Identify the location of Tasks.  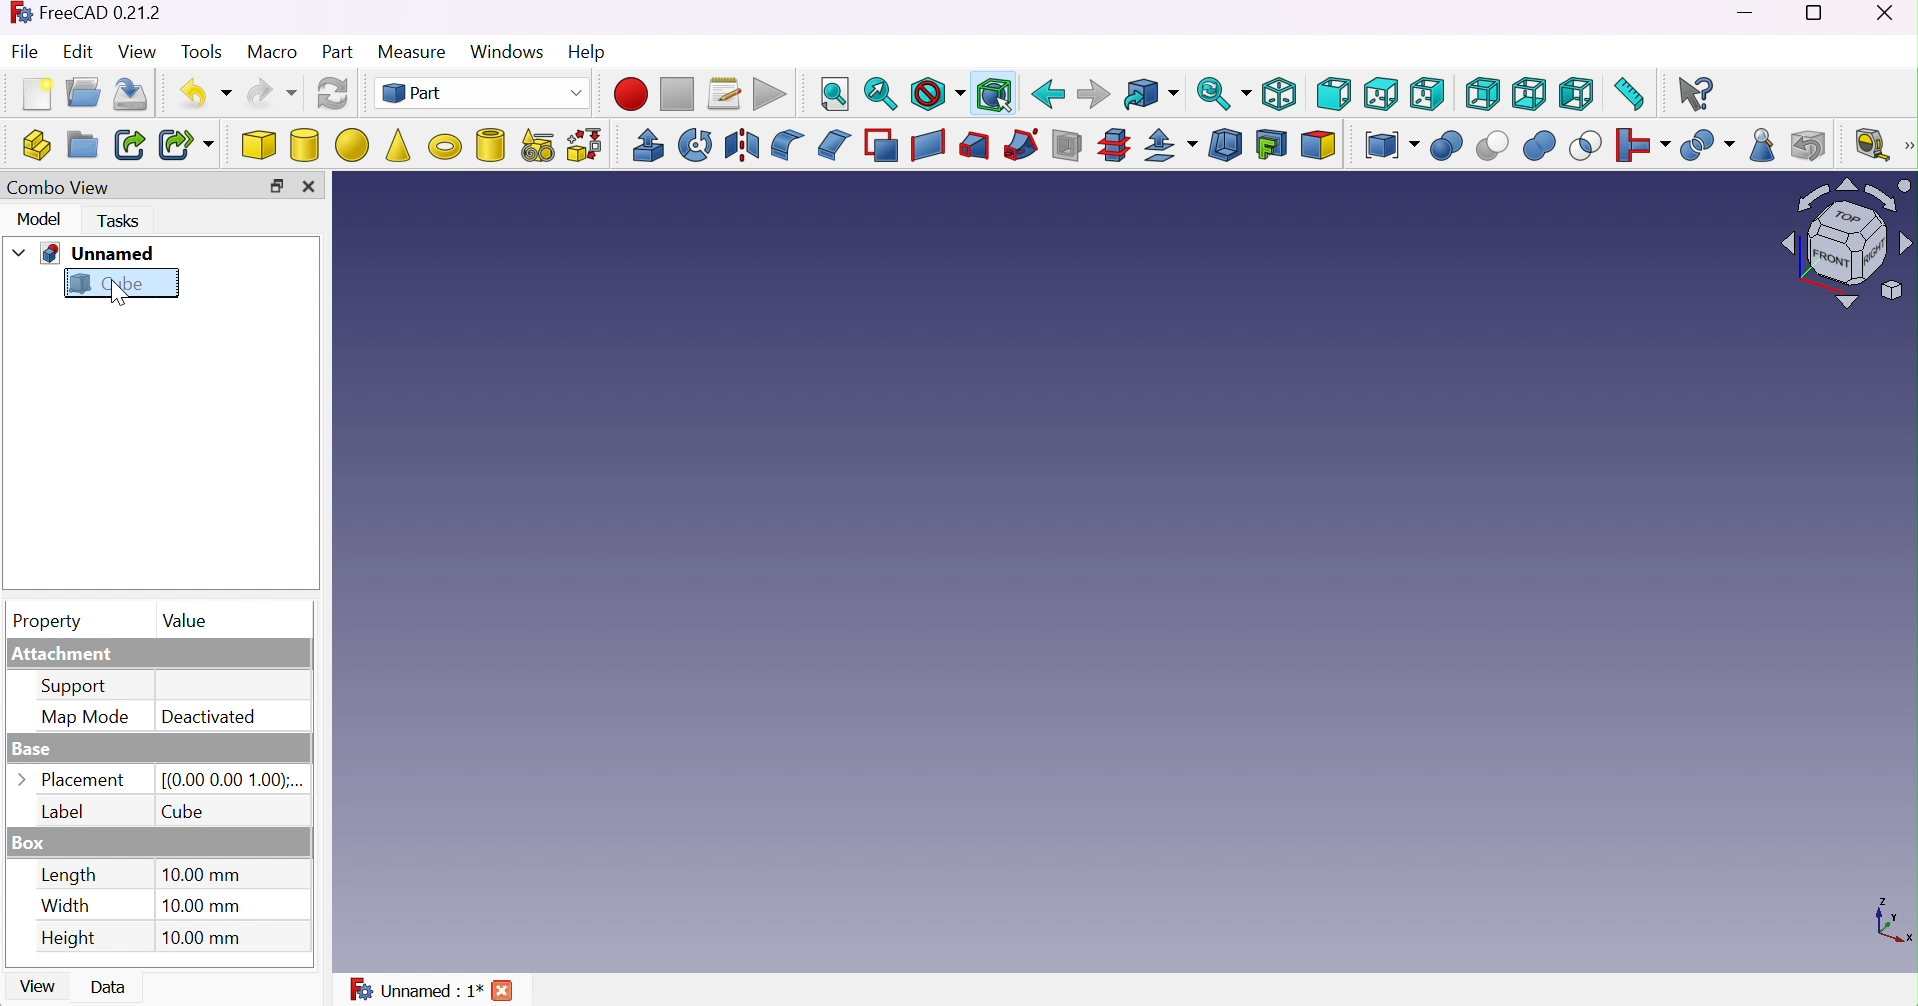
(122, 221).